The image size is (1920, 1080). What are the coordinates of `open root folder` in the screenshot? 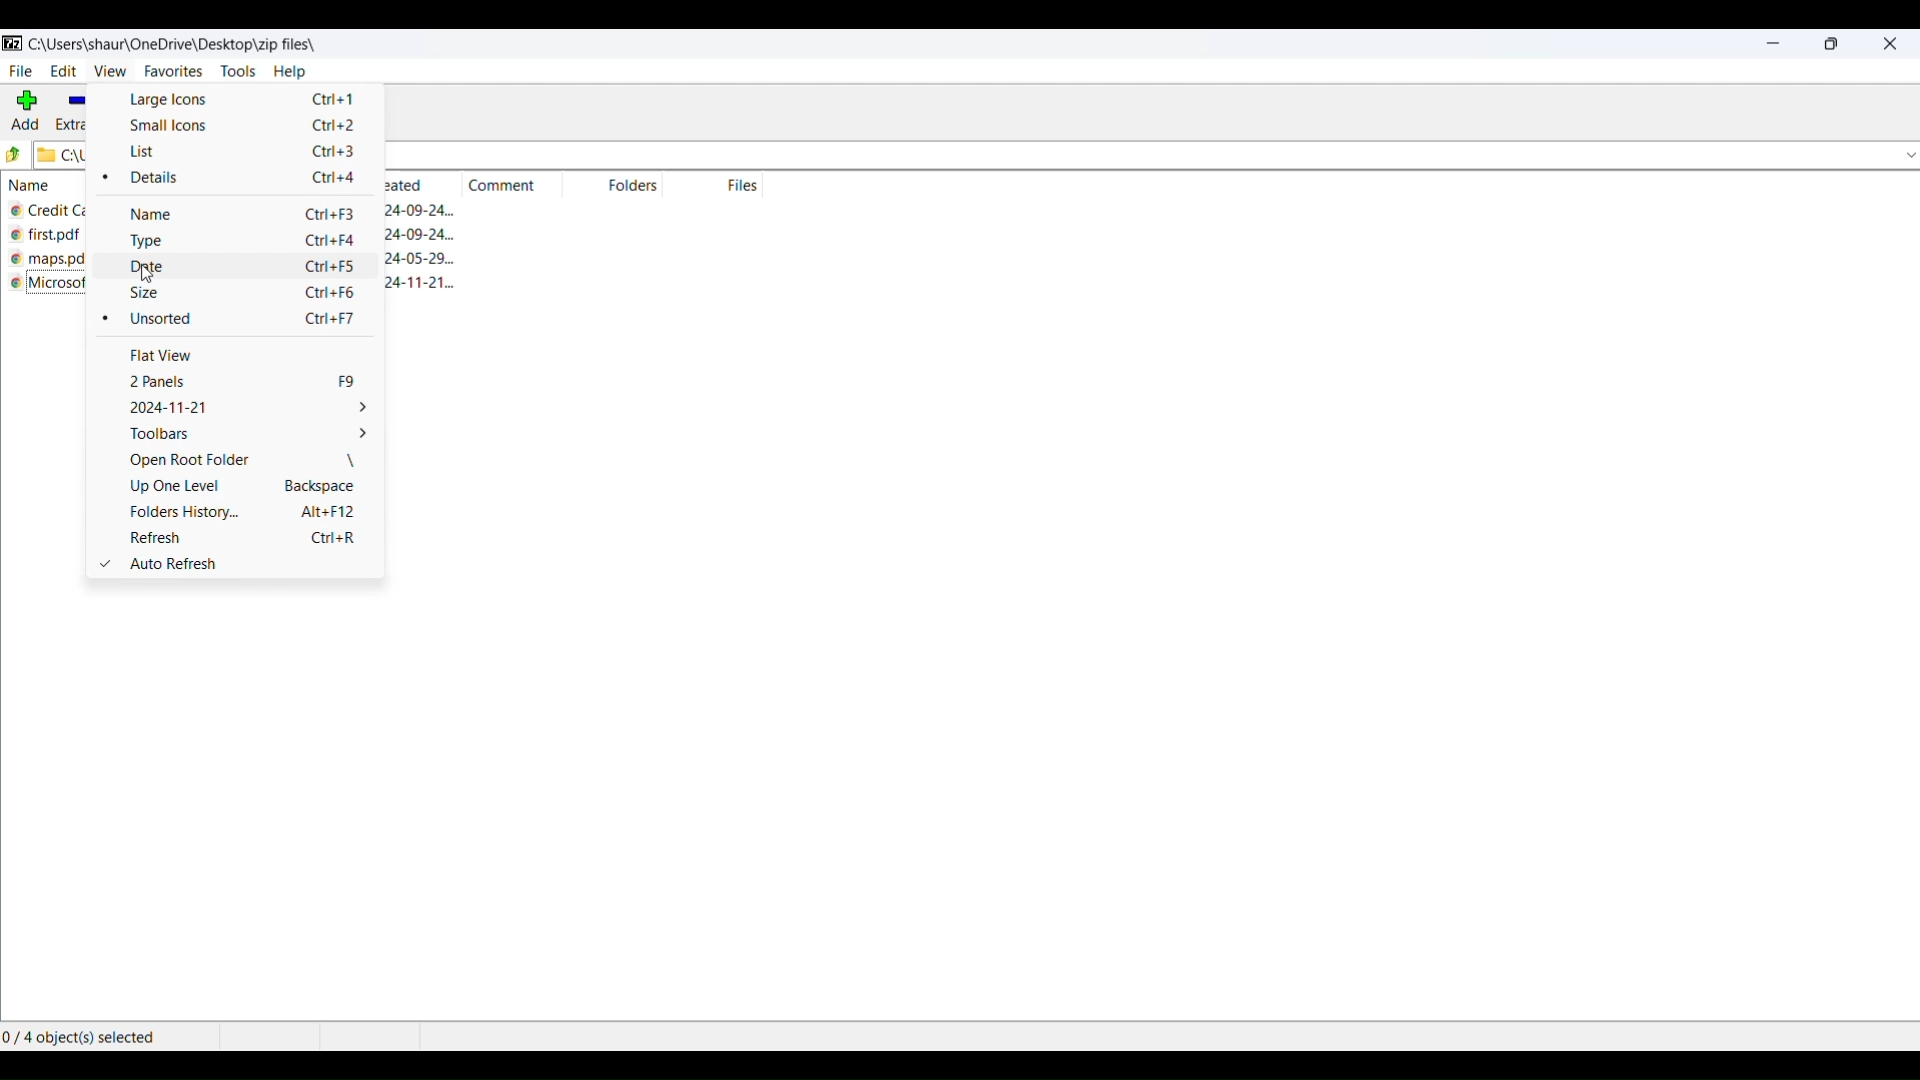 It's located at (239, 463).